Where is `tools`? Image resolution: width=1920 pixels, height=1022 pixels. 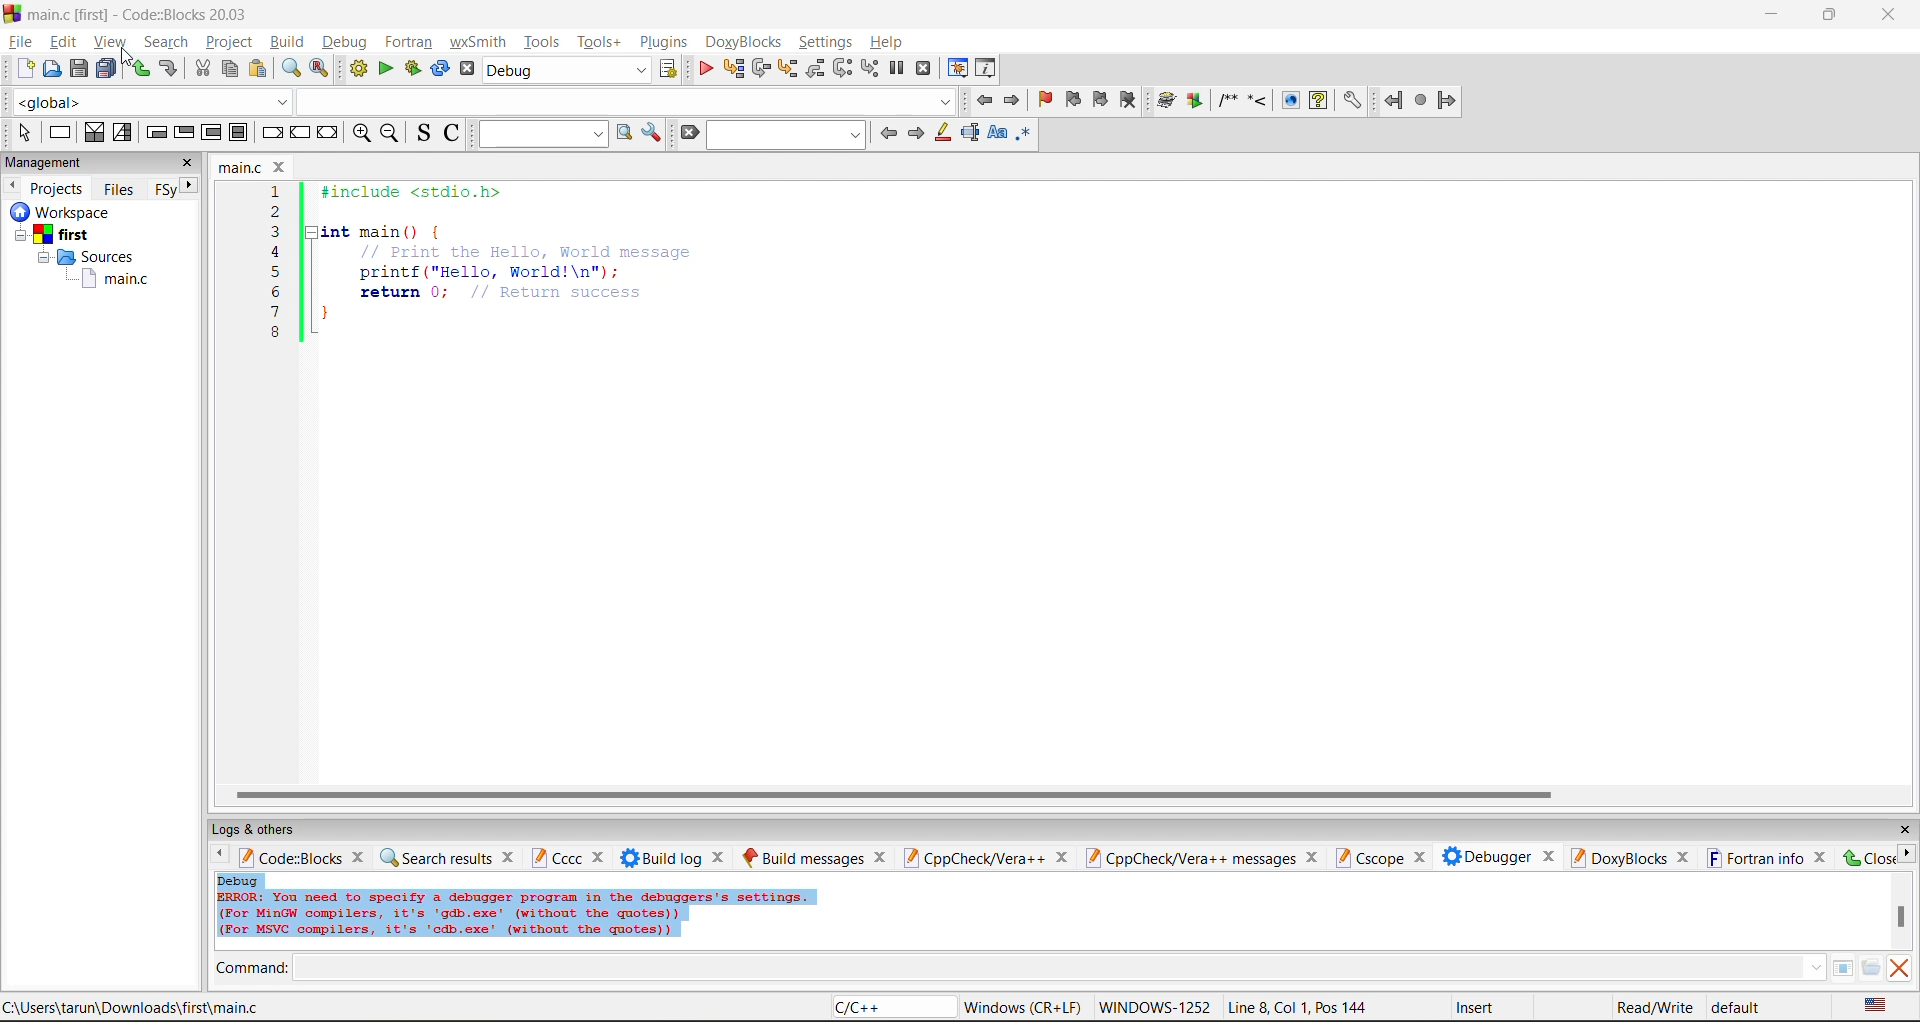 tools is located at coordinates (541, 39).